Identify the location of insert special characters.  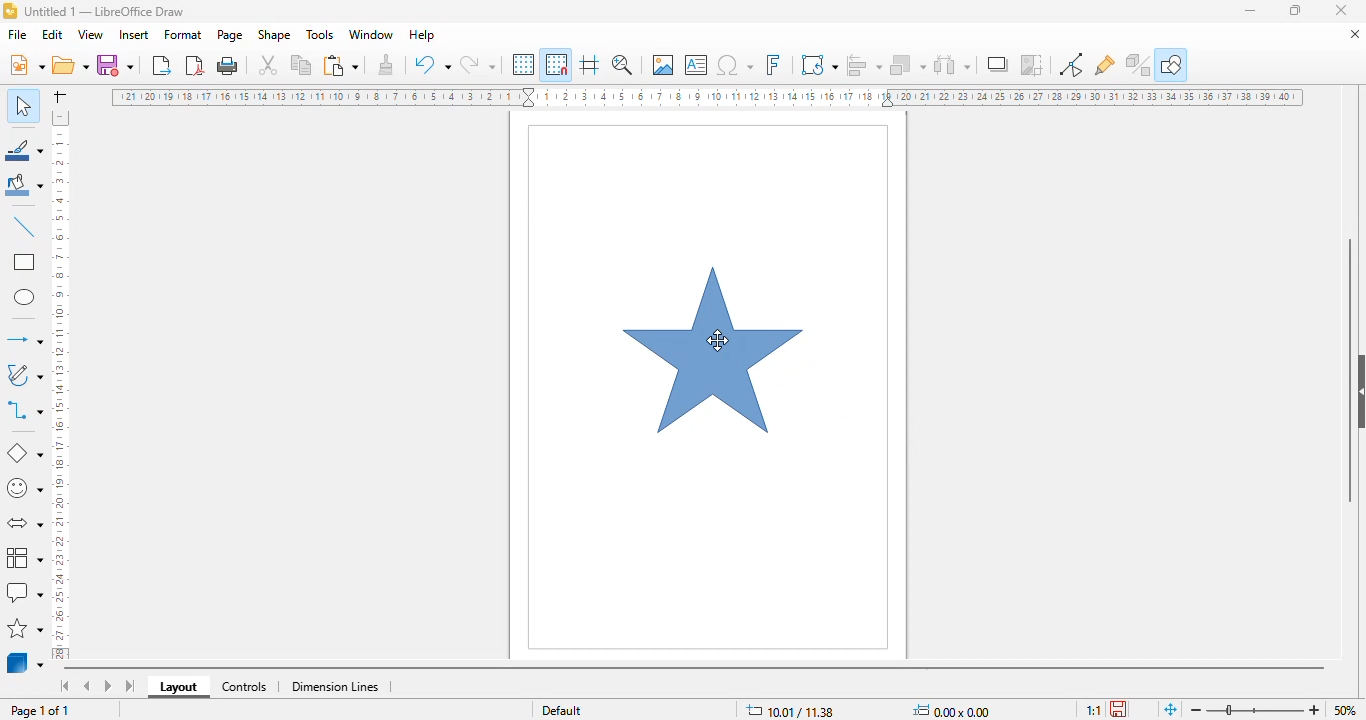
(735, 65).